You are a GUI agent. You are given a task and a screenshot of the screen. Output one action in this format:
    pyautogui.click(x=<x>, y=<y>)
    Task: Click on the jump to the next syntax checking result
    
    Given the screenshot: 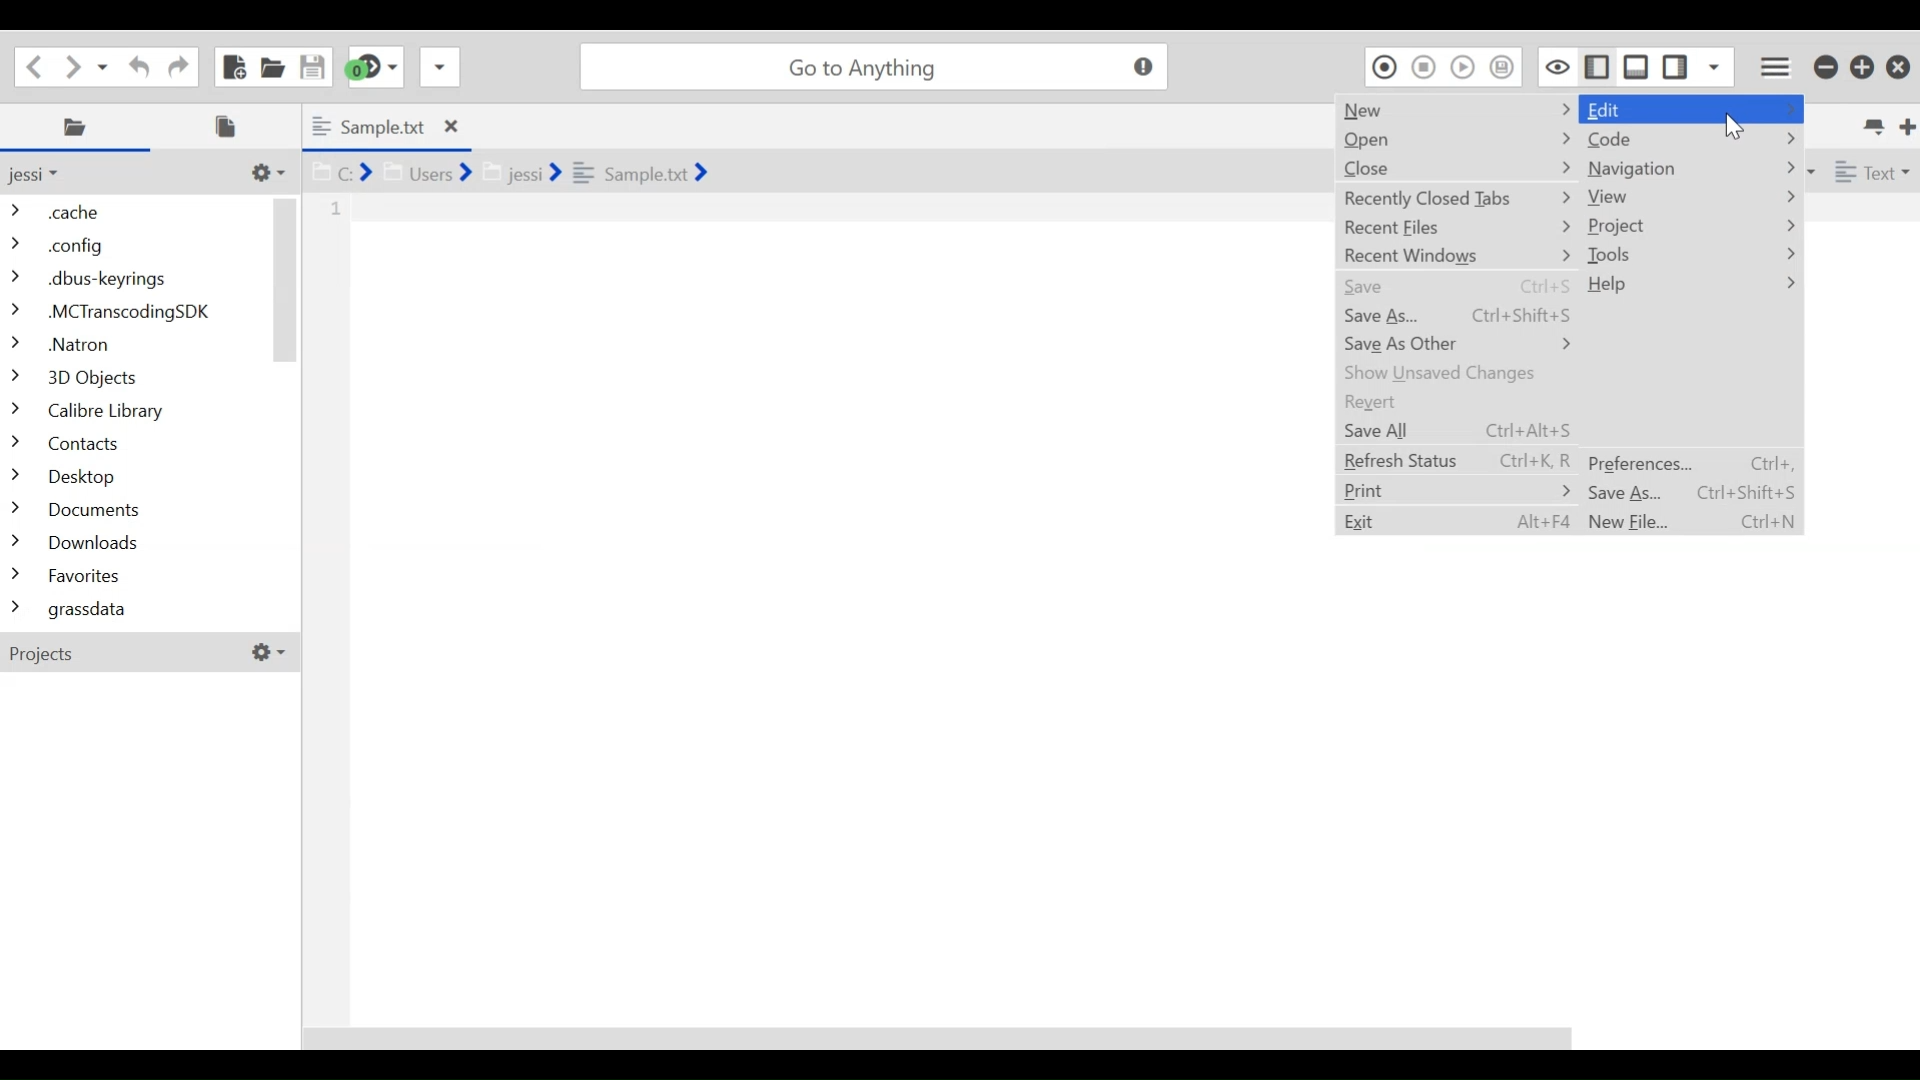 What is the action you would take?
    pyautogui.click(x=374, y=67)
    